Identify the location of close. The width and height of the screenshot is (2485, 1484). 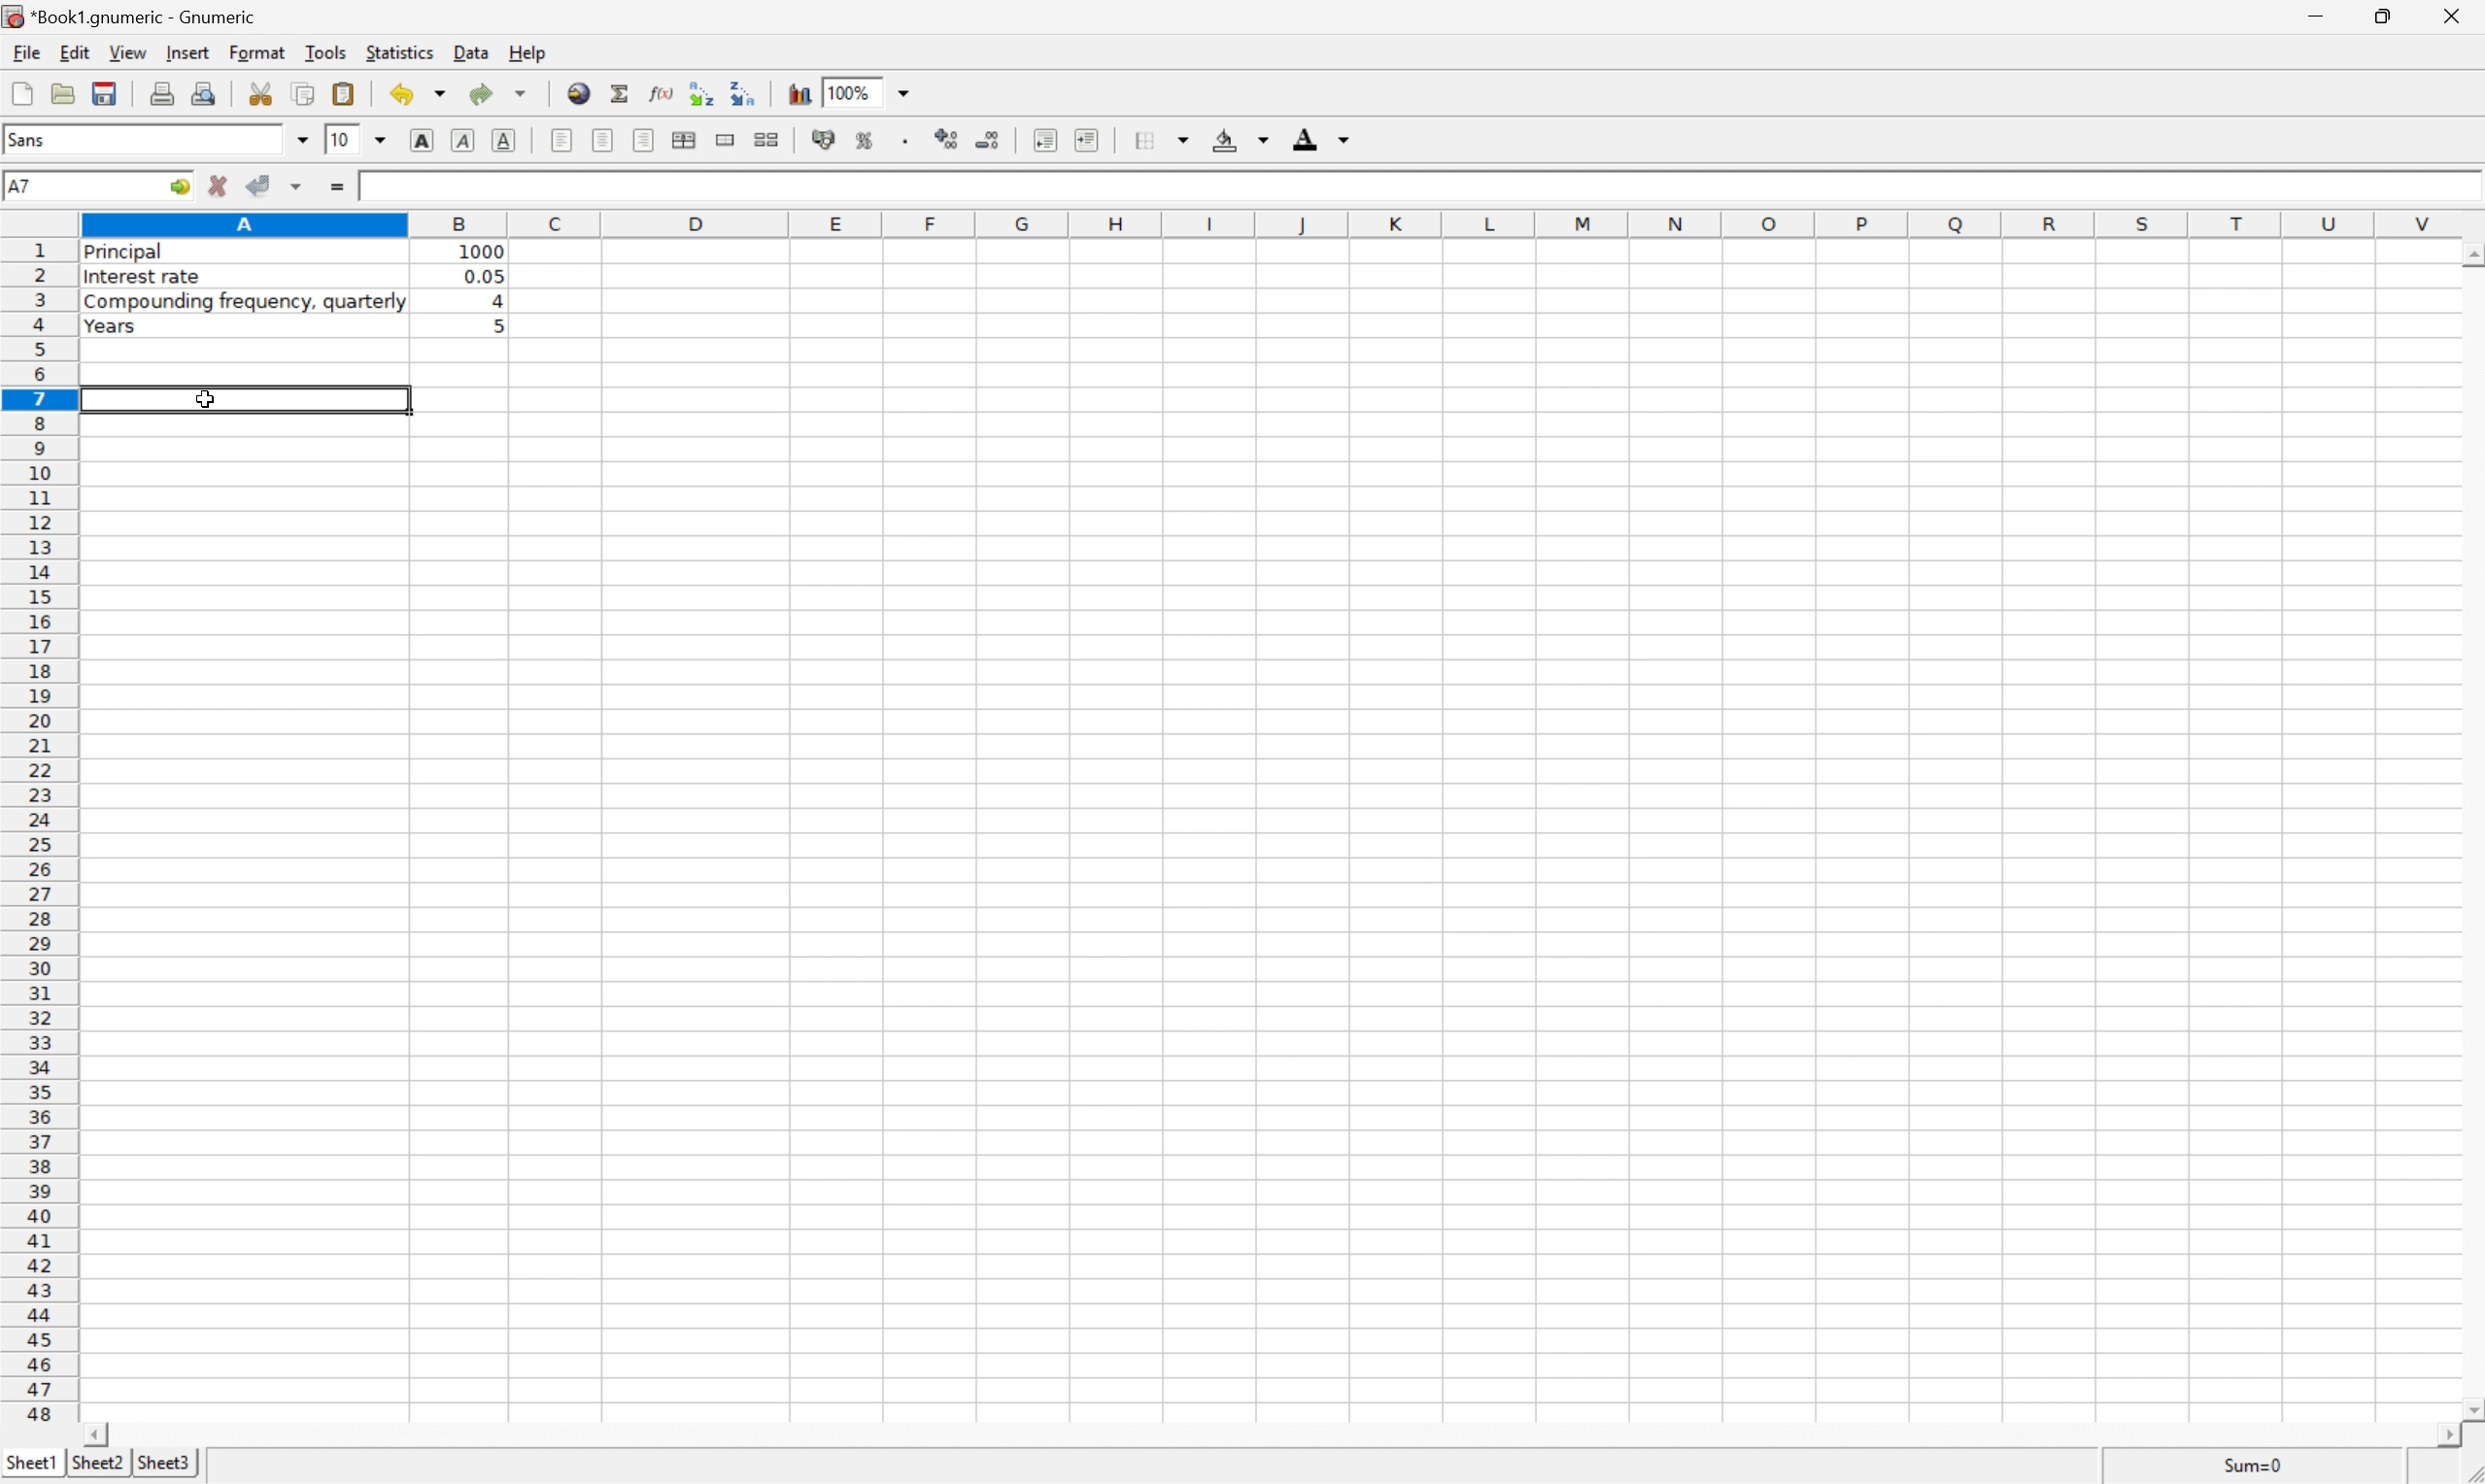
(2459, 16).